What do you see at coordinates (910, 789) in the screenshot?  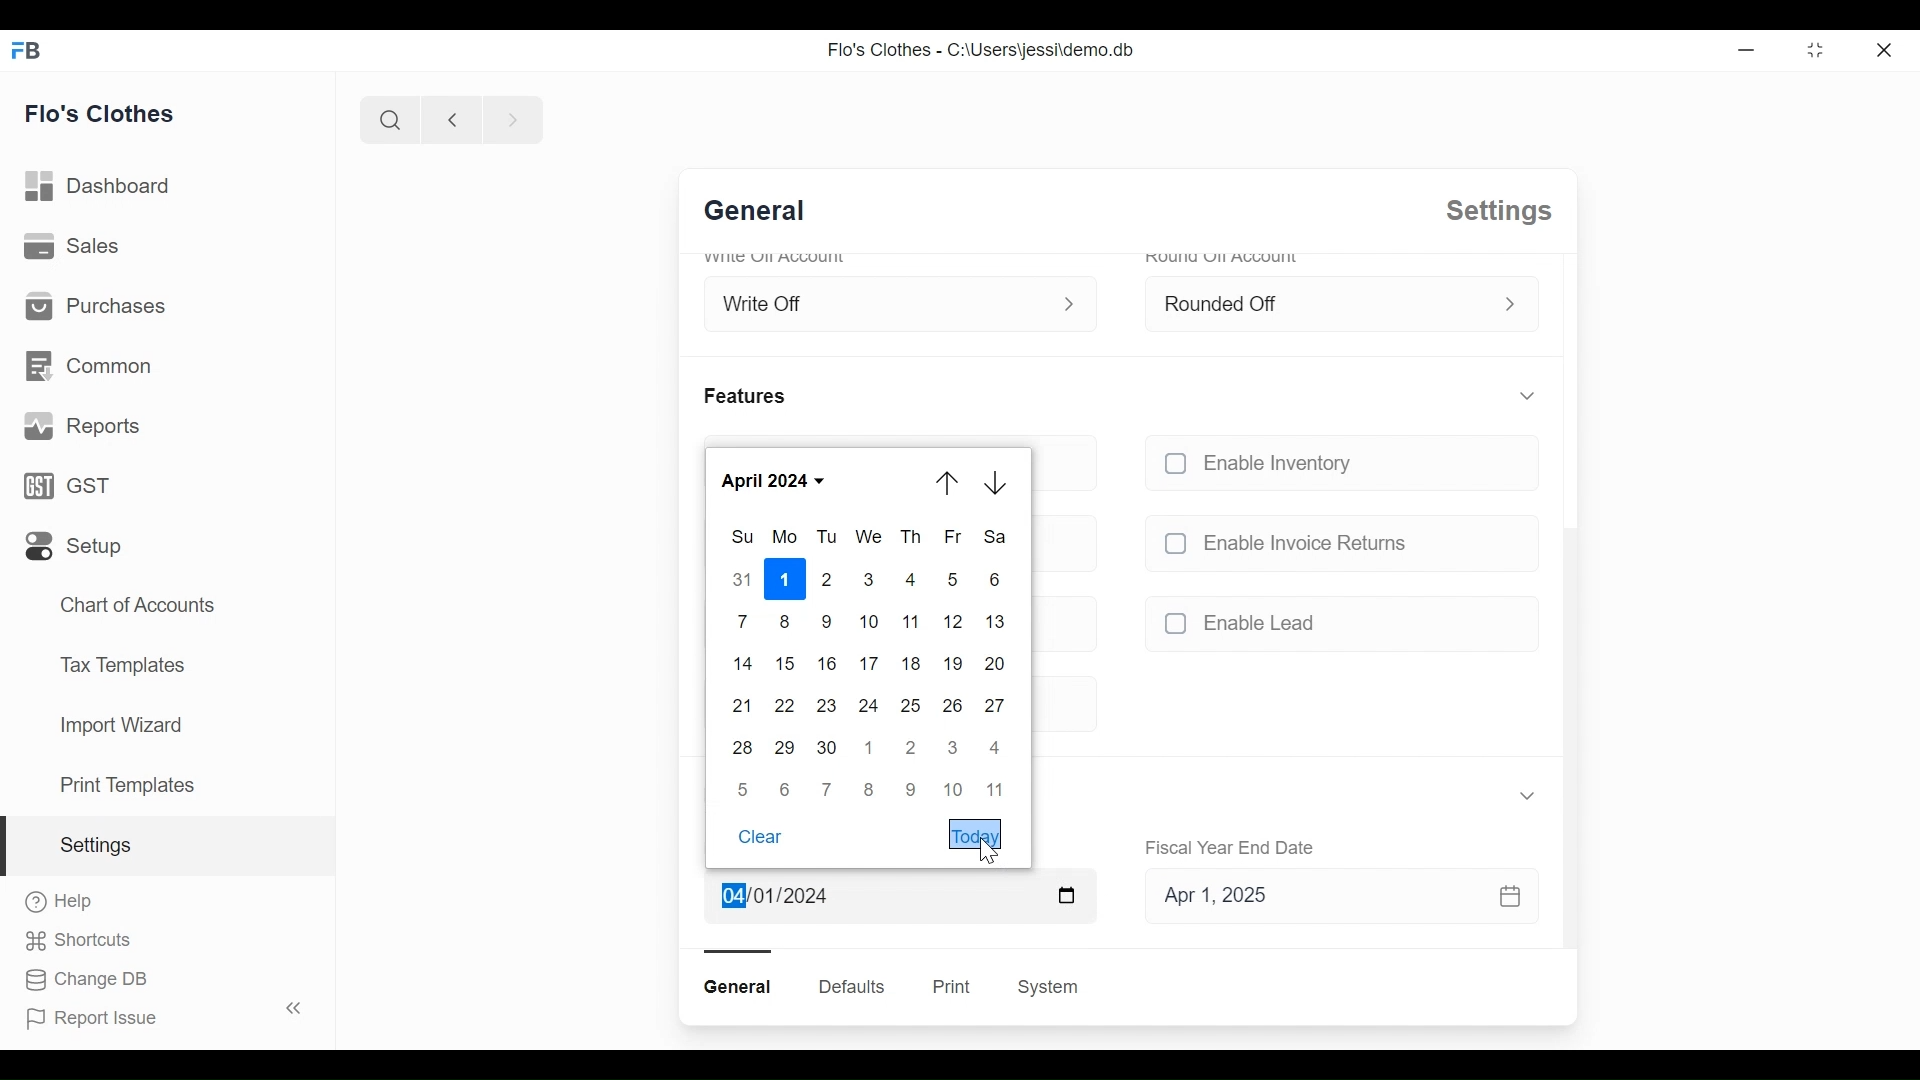 I see `9` at bounding box center [910, 789].